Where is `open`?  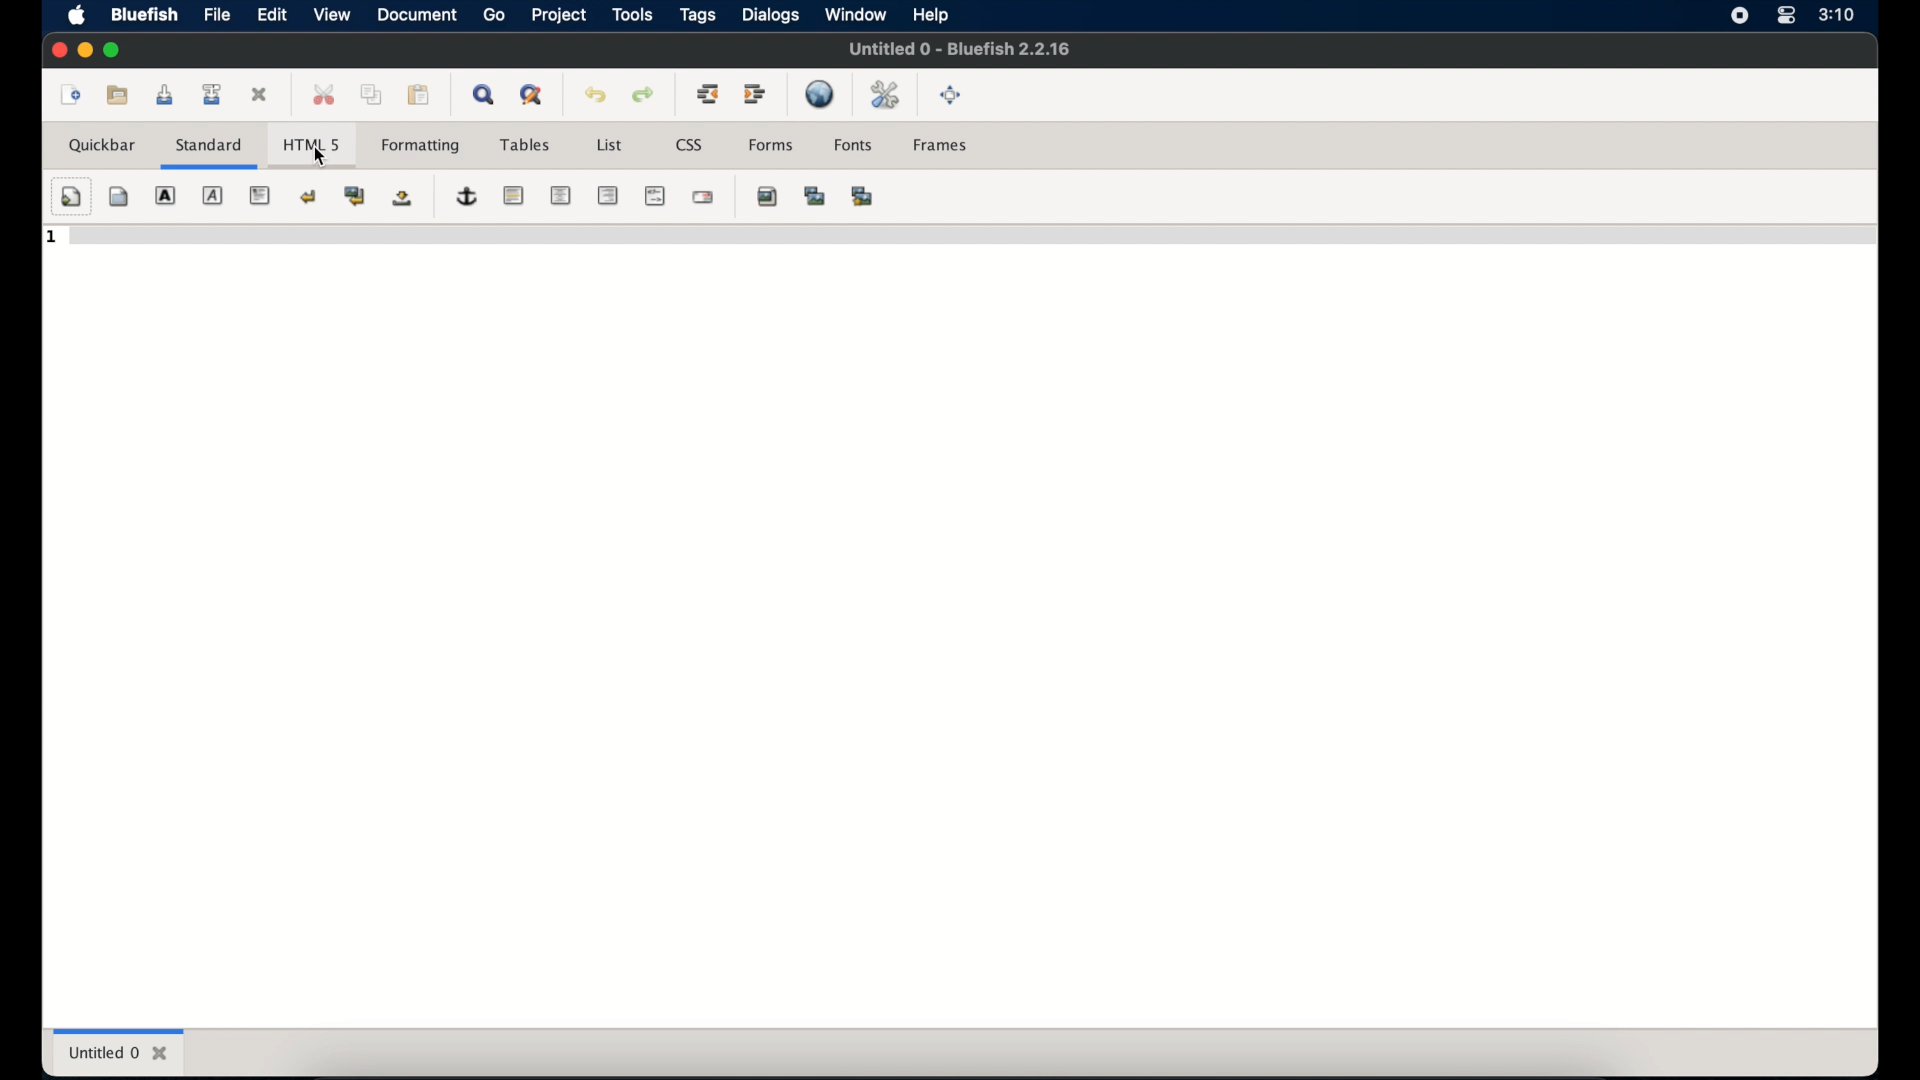
open is located at coordinates (119, 94).